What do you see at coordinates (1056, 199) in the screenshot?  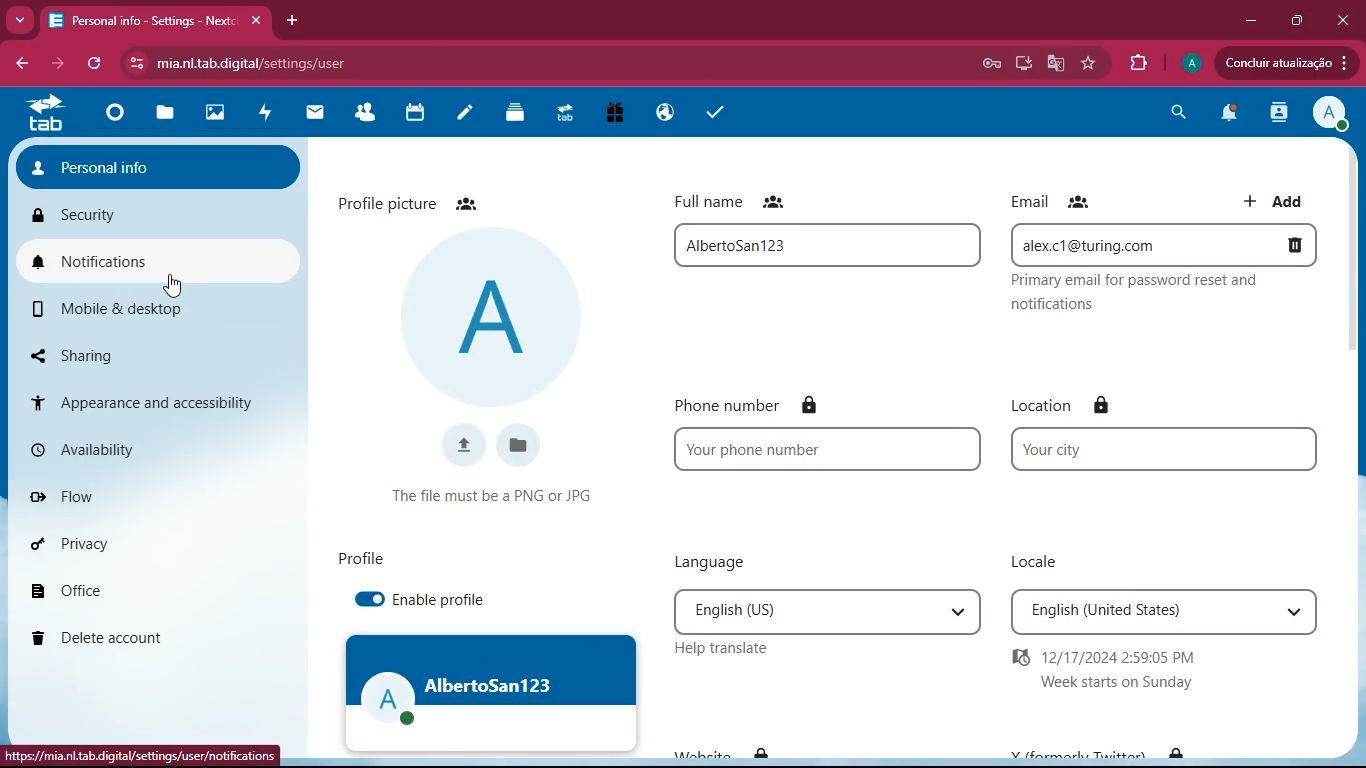 I see `email` at bounding box center [1056, 199].